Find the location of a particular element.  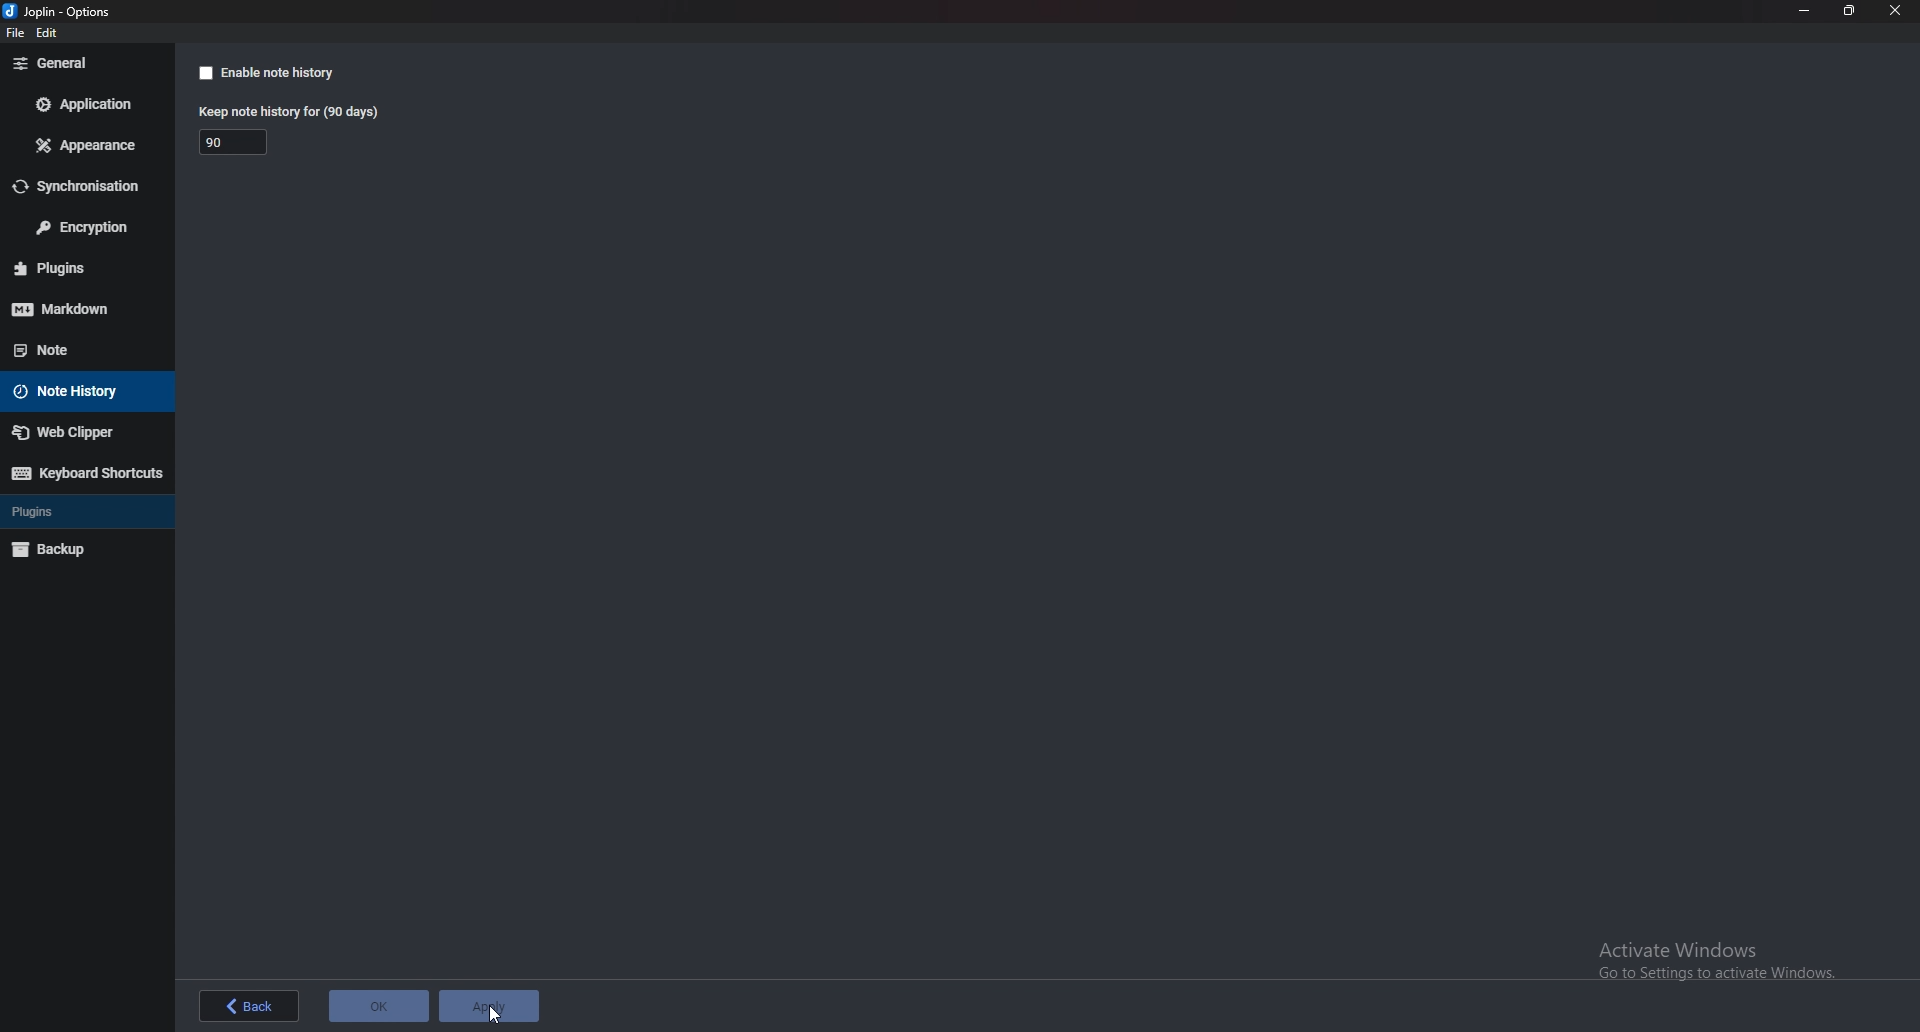

apply is located at coordinates (492, 1005).